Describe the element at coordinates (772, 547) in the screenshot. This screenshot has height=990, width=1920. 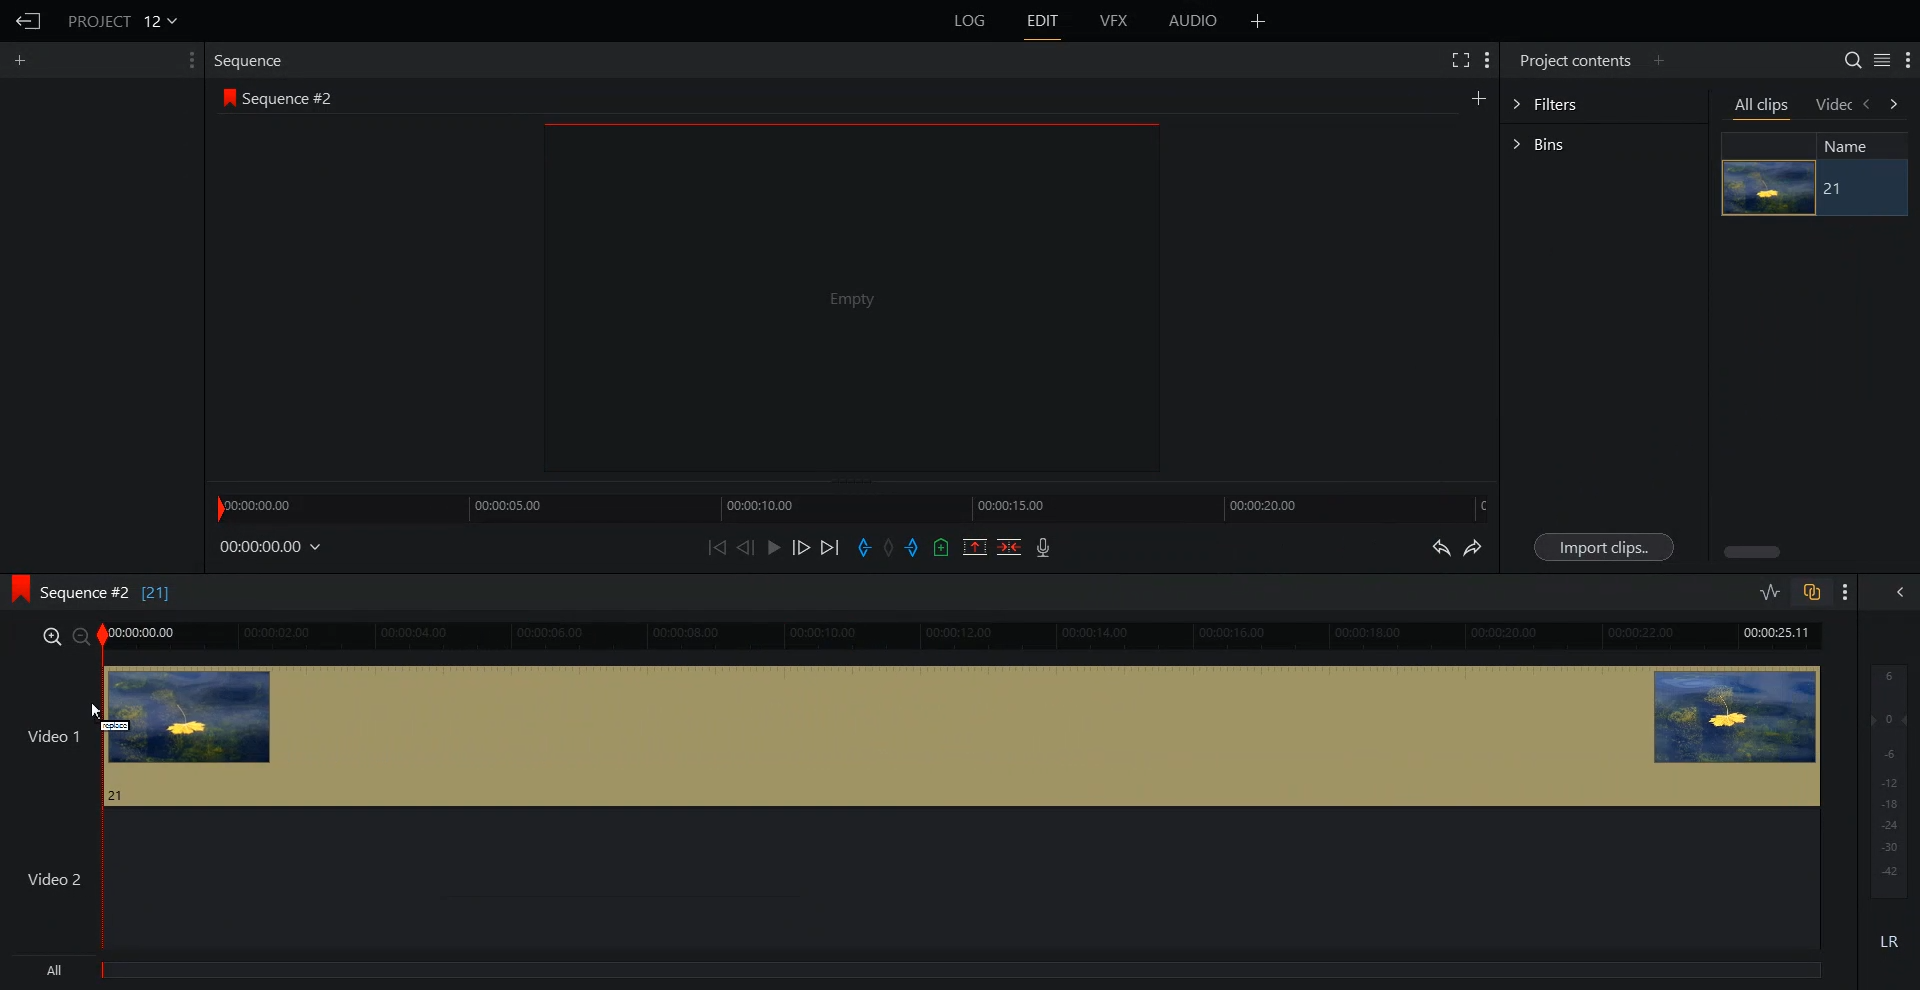
I see `Play` at that location.